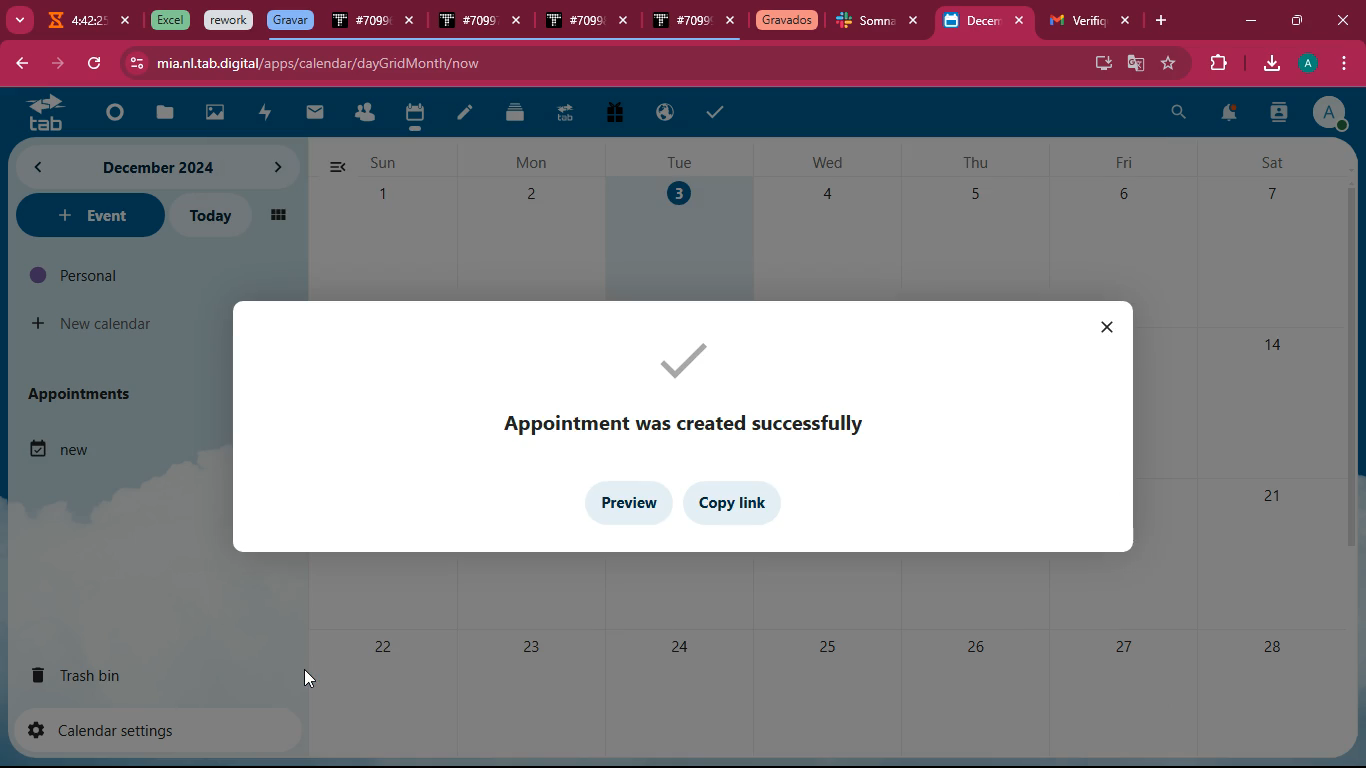  I want to click on back, so click(20, 65).